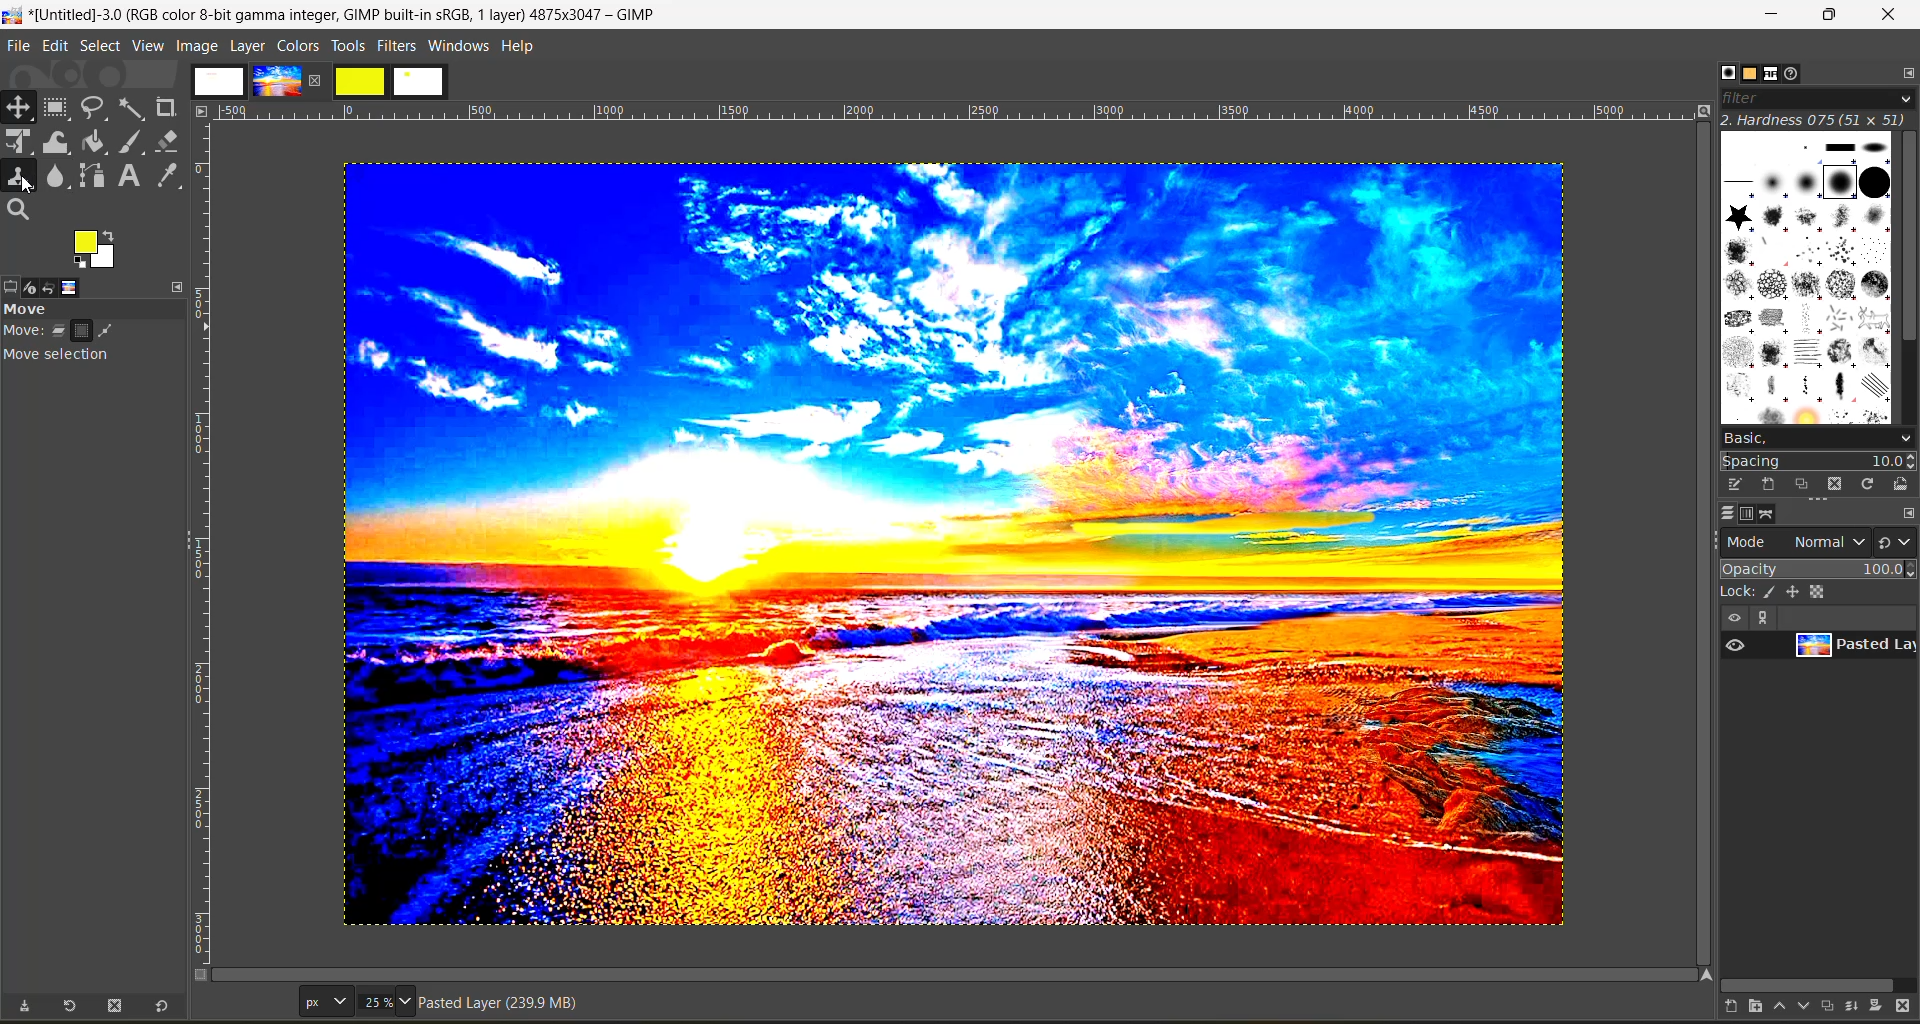  Describe the element at coordinates (297, 45) in the screenshot. I see `colors` at that location.